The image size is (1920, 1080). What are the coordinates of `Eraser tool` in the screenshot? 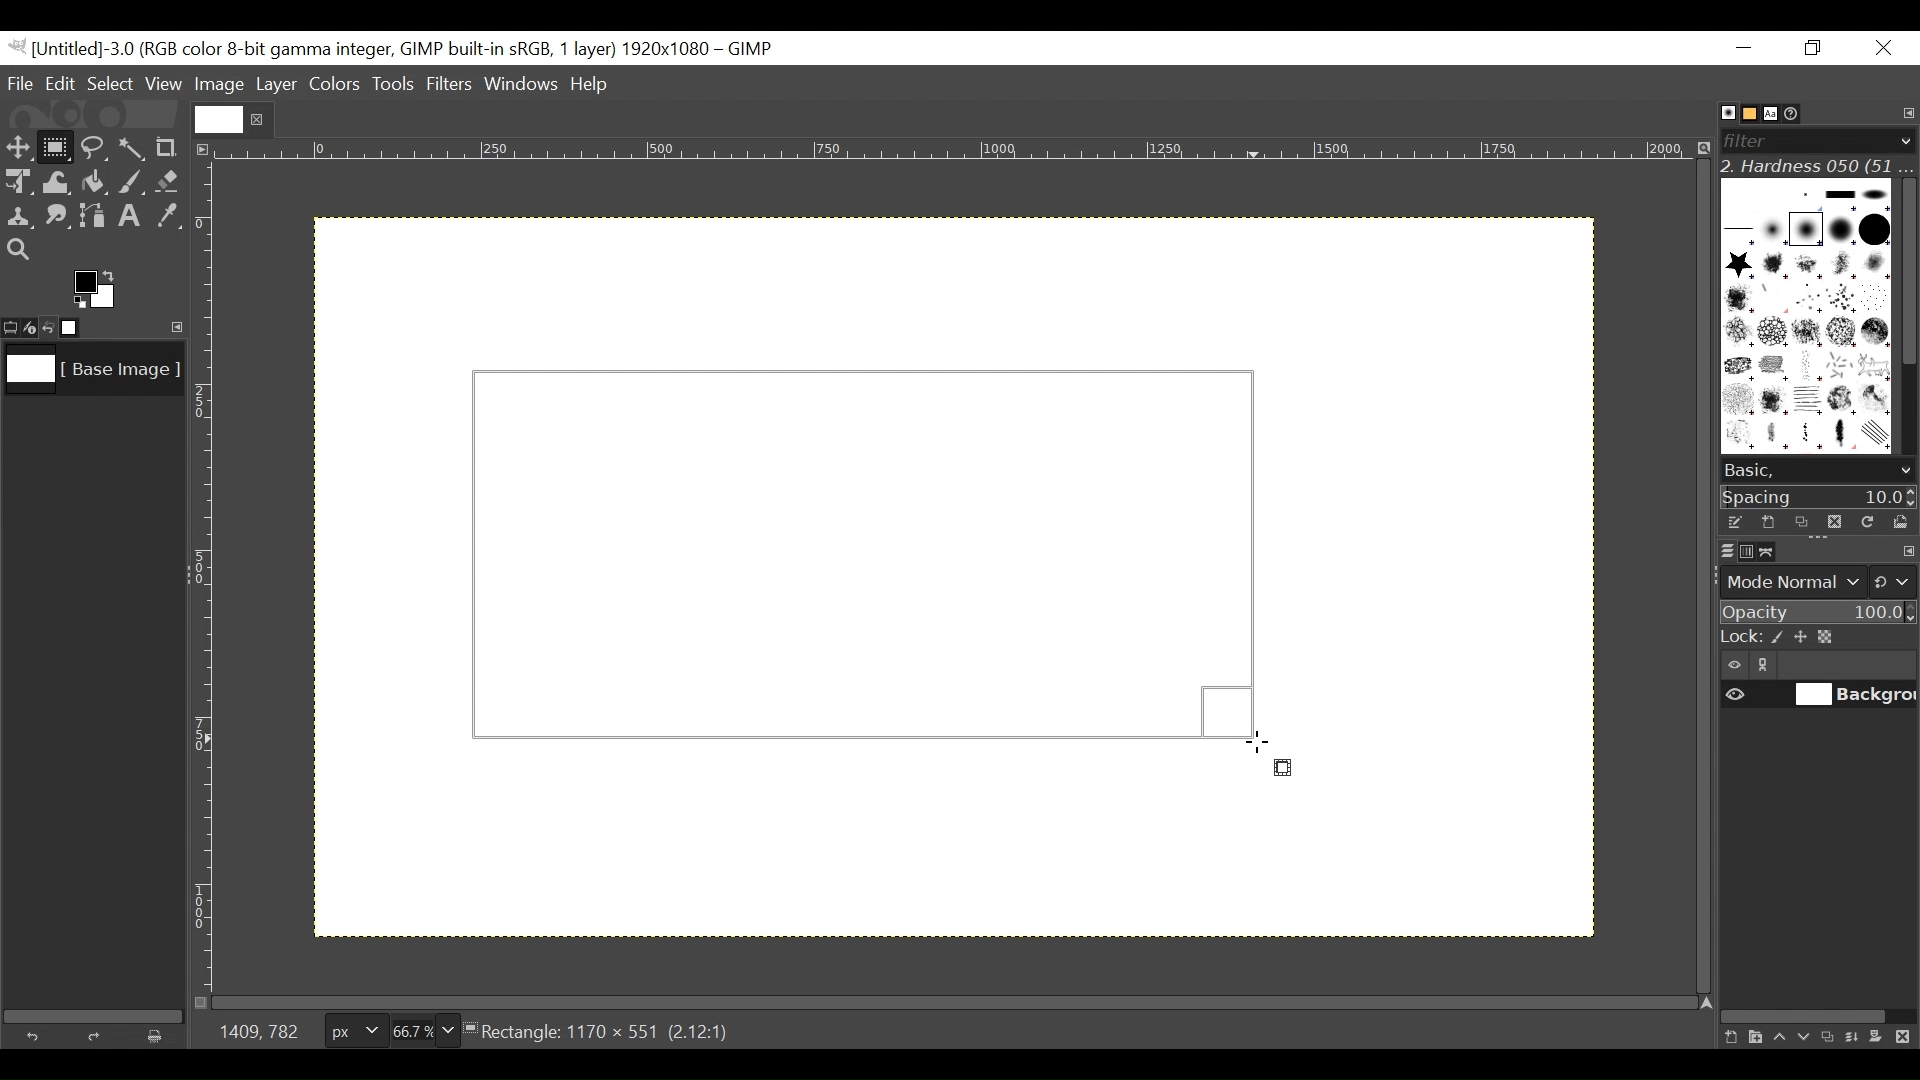 It's located at (170, 183).